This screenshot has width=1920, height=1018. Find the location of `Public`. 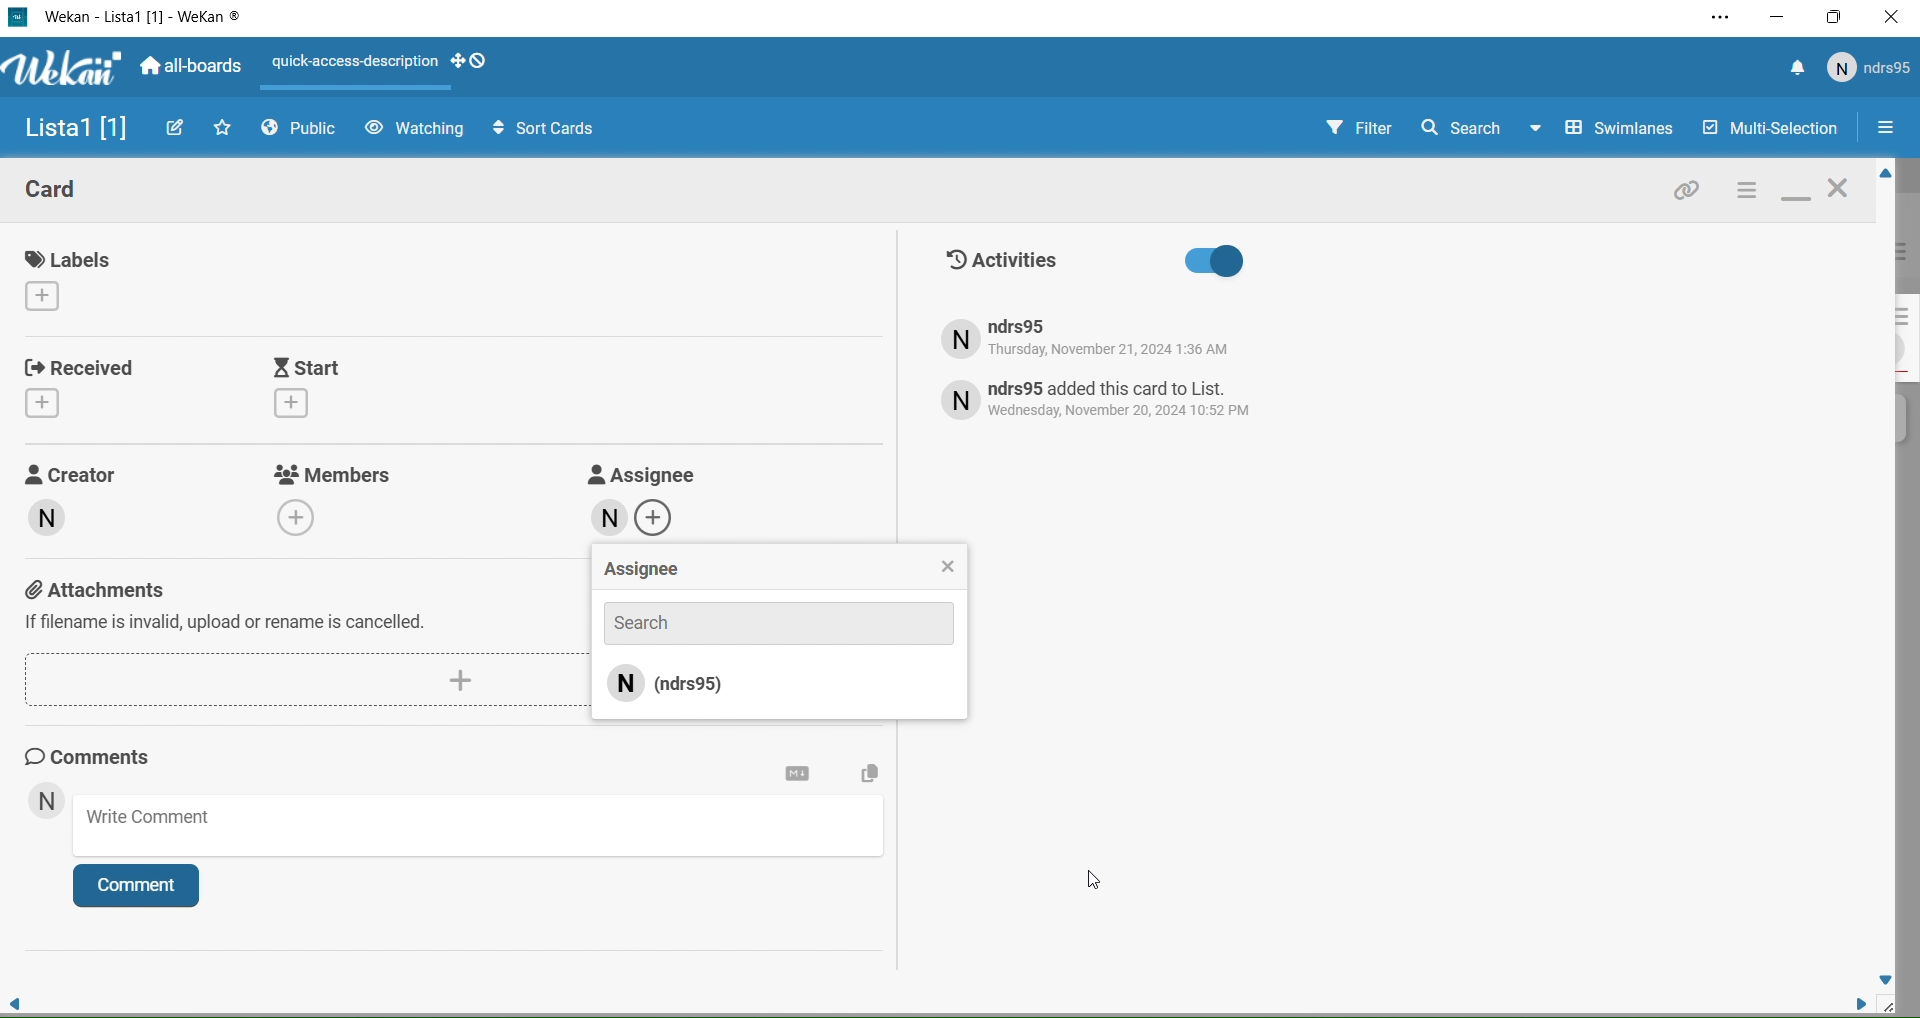

Public is located at coordinates (304, 131).